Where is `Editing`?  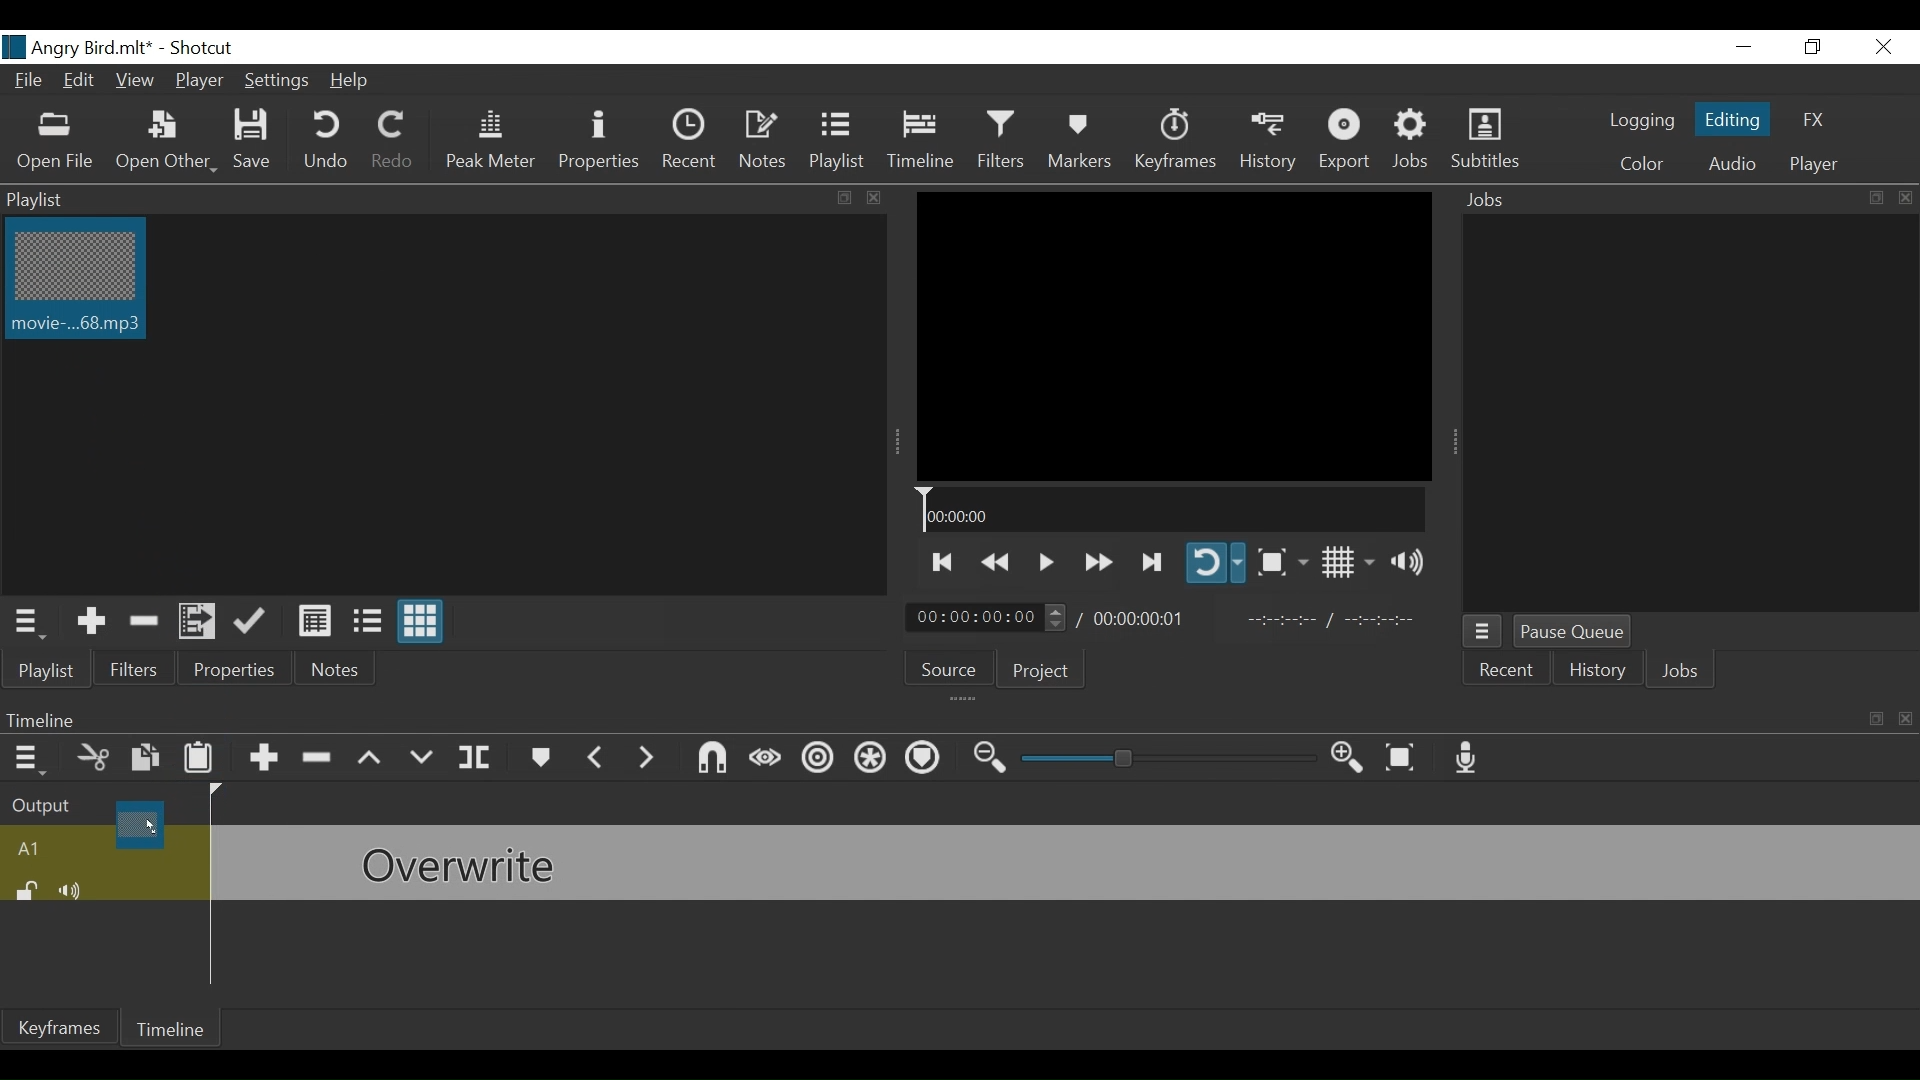
Editing is located at coordinates (1733, 116).